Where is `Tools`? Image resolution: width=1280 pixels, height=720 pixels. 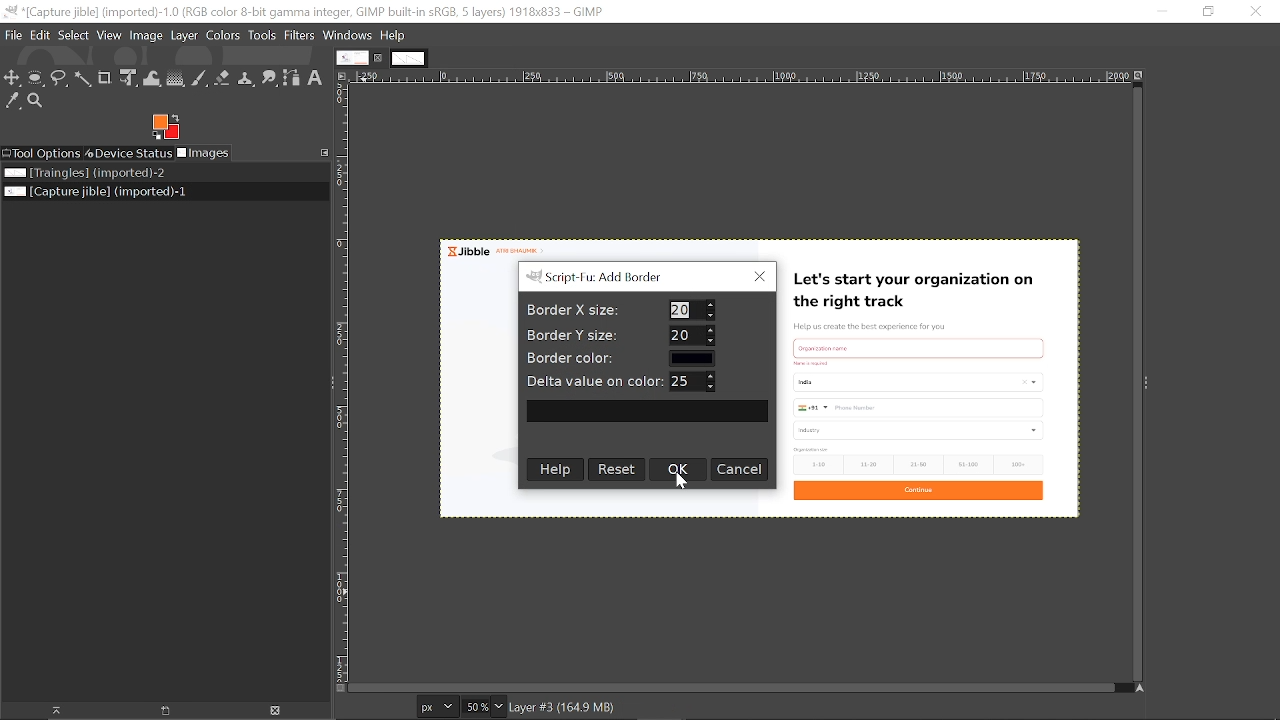 Tools is located at coordinates (262, 35).